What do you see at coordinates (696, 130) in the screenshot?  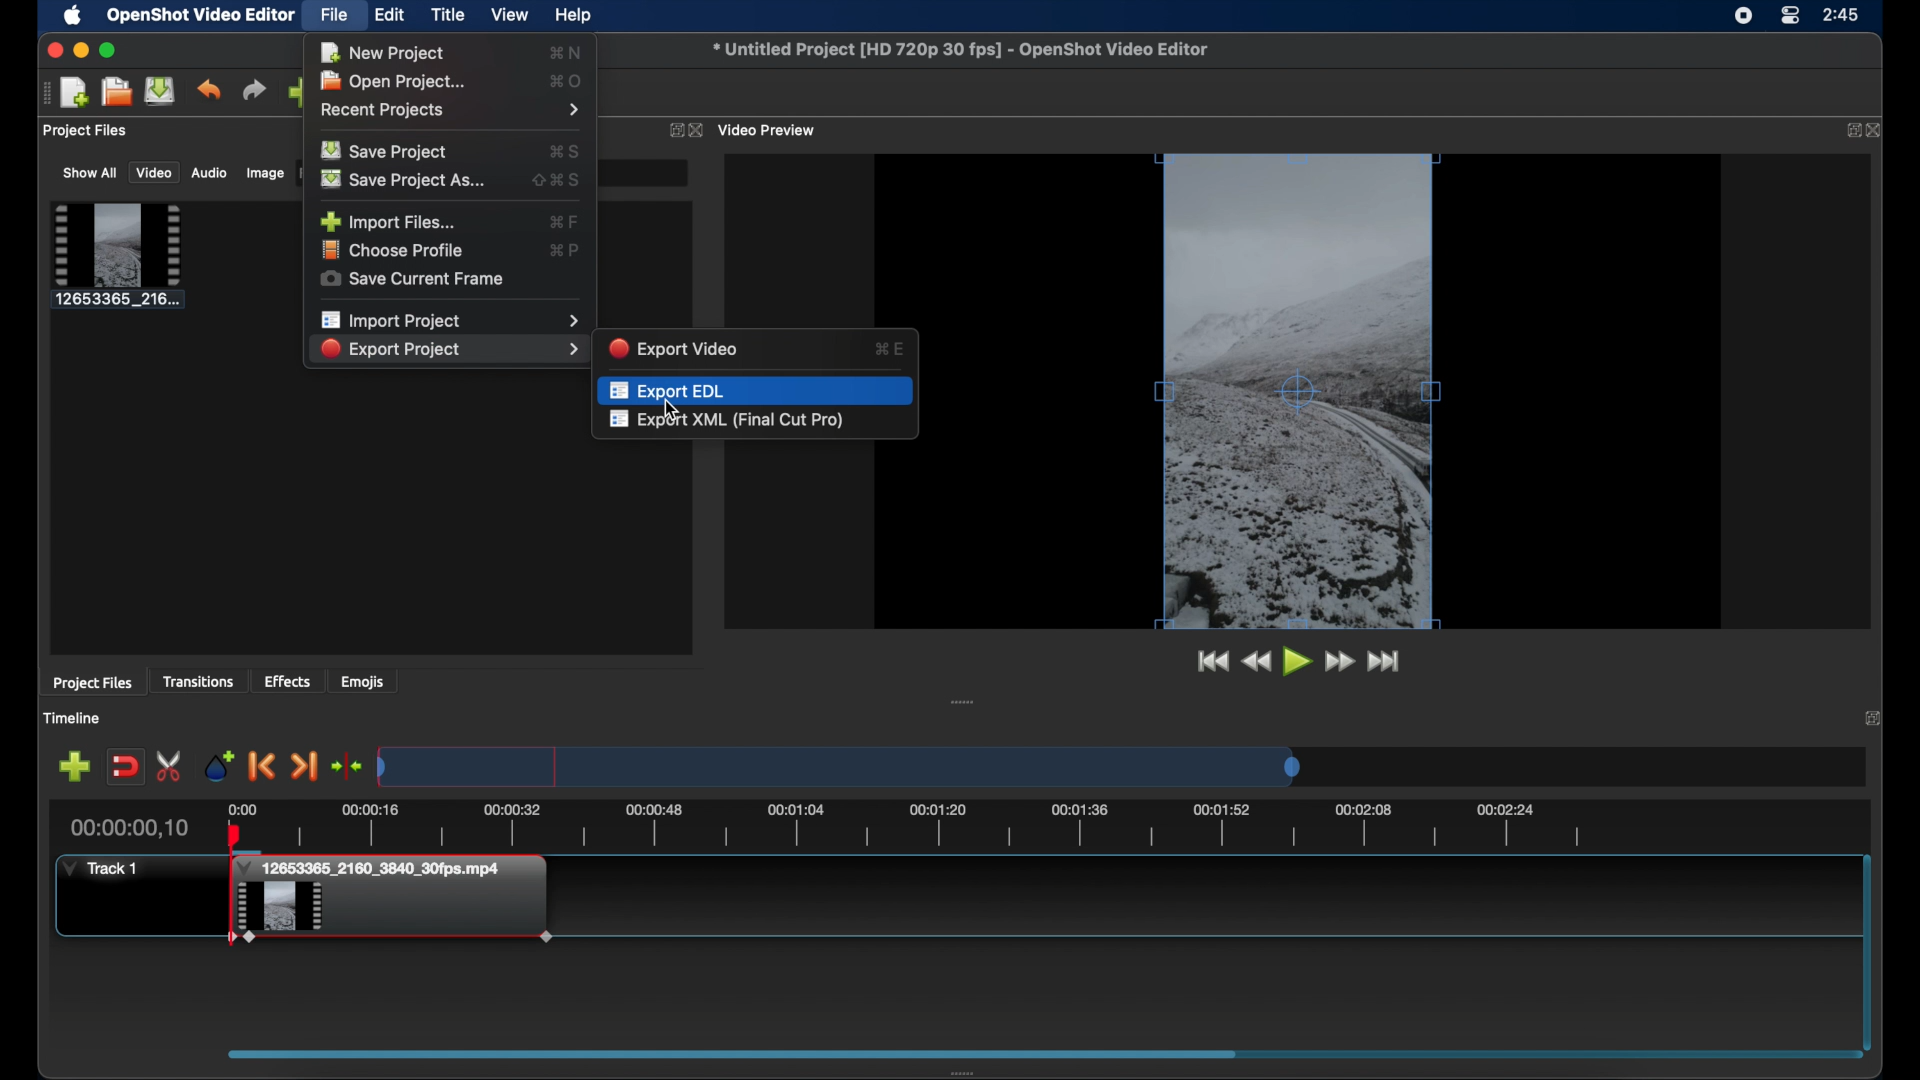 I see `close` at bounding box center [696, 130].